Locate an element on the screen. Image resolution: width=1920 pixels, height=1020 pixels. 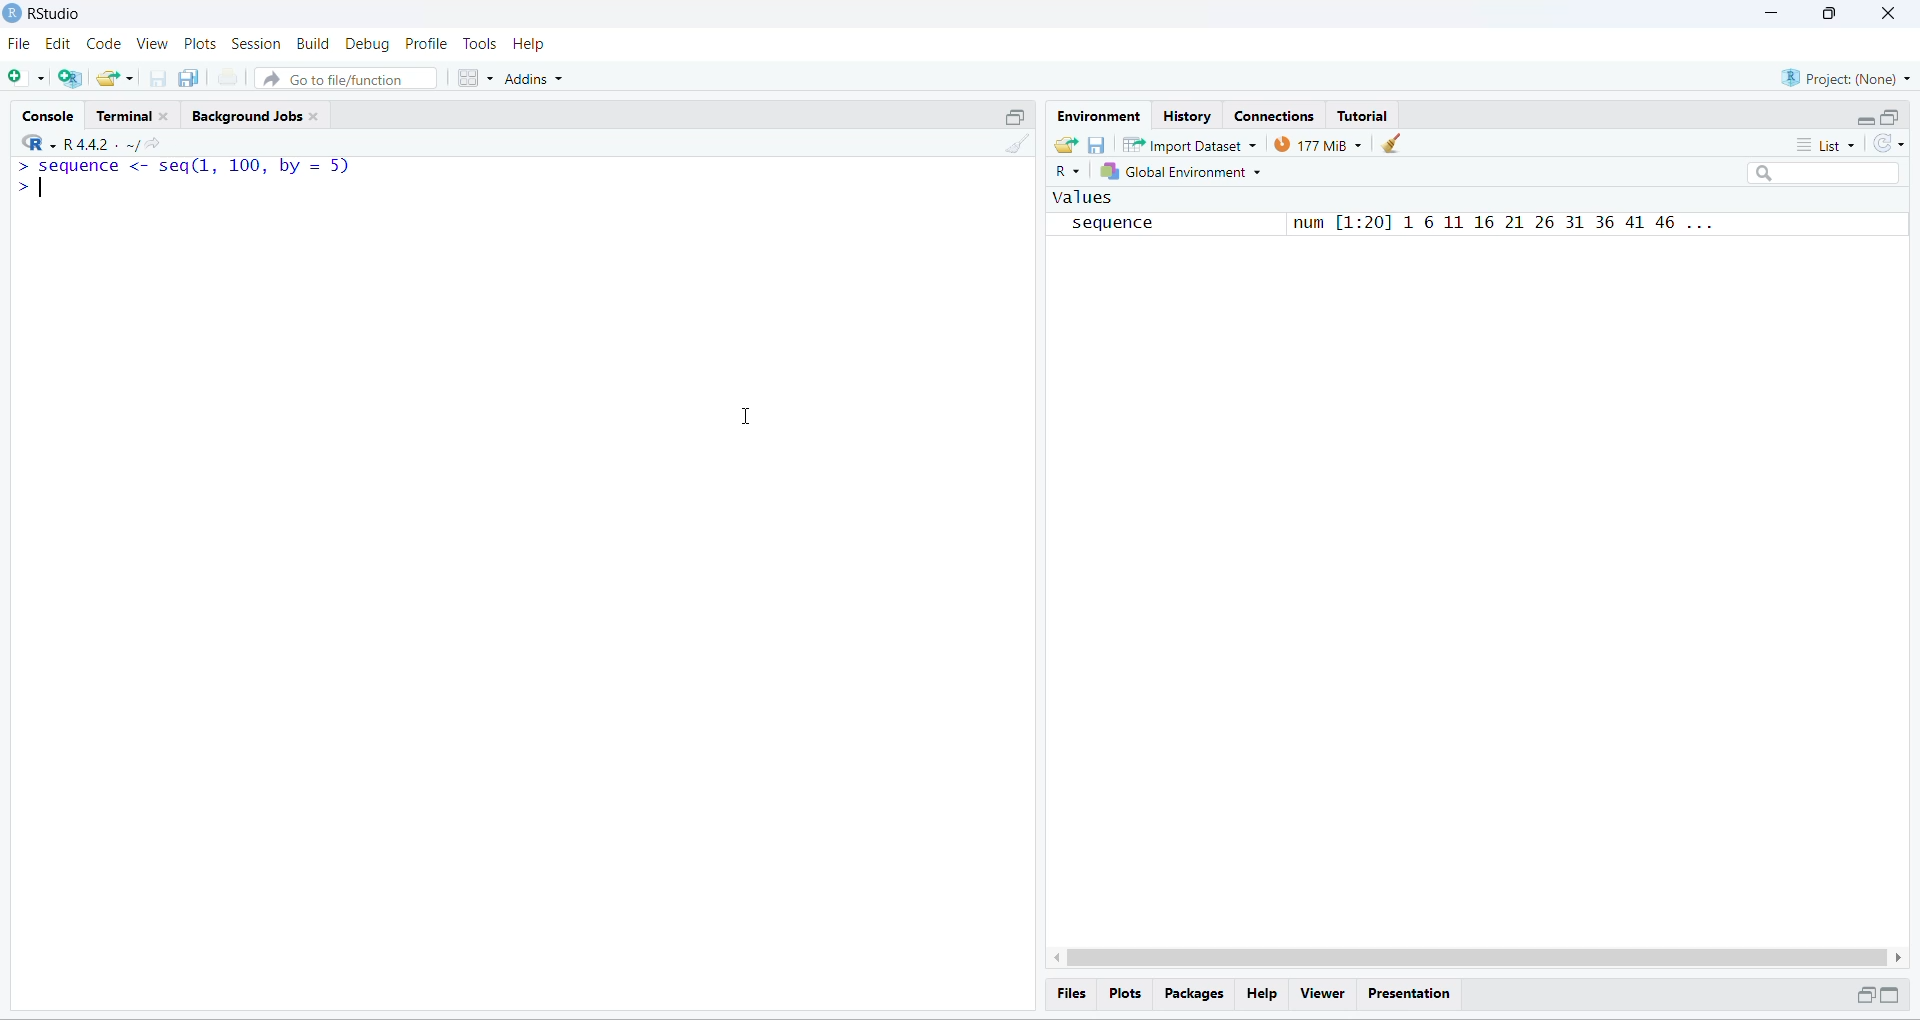
background jobs is located at coordinates (246, 117).